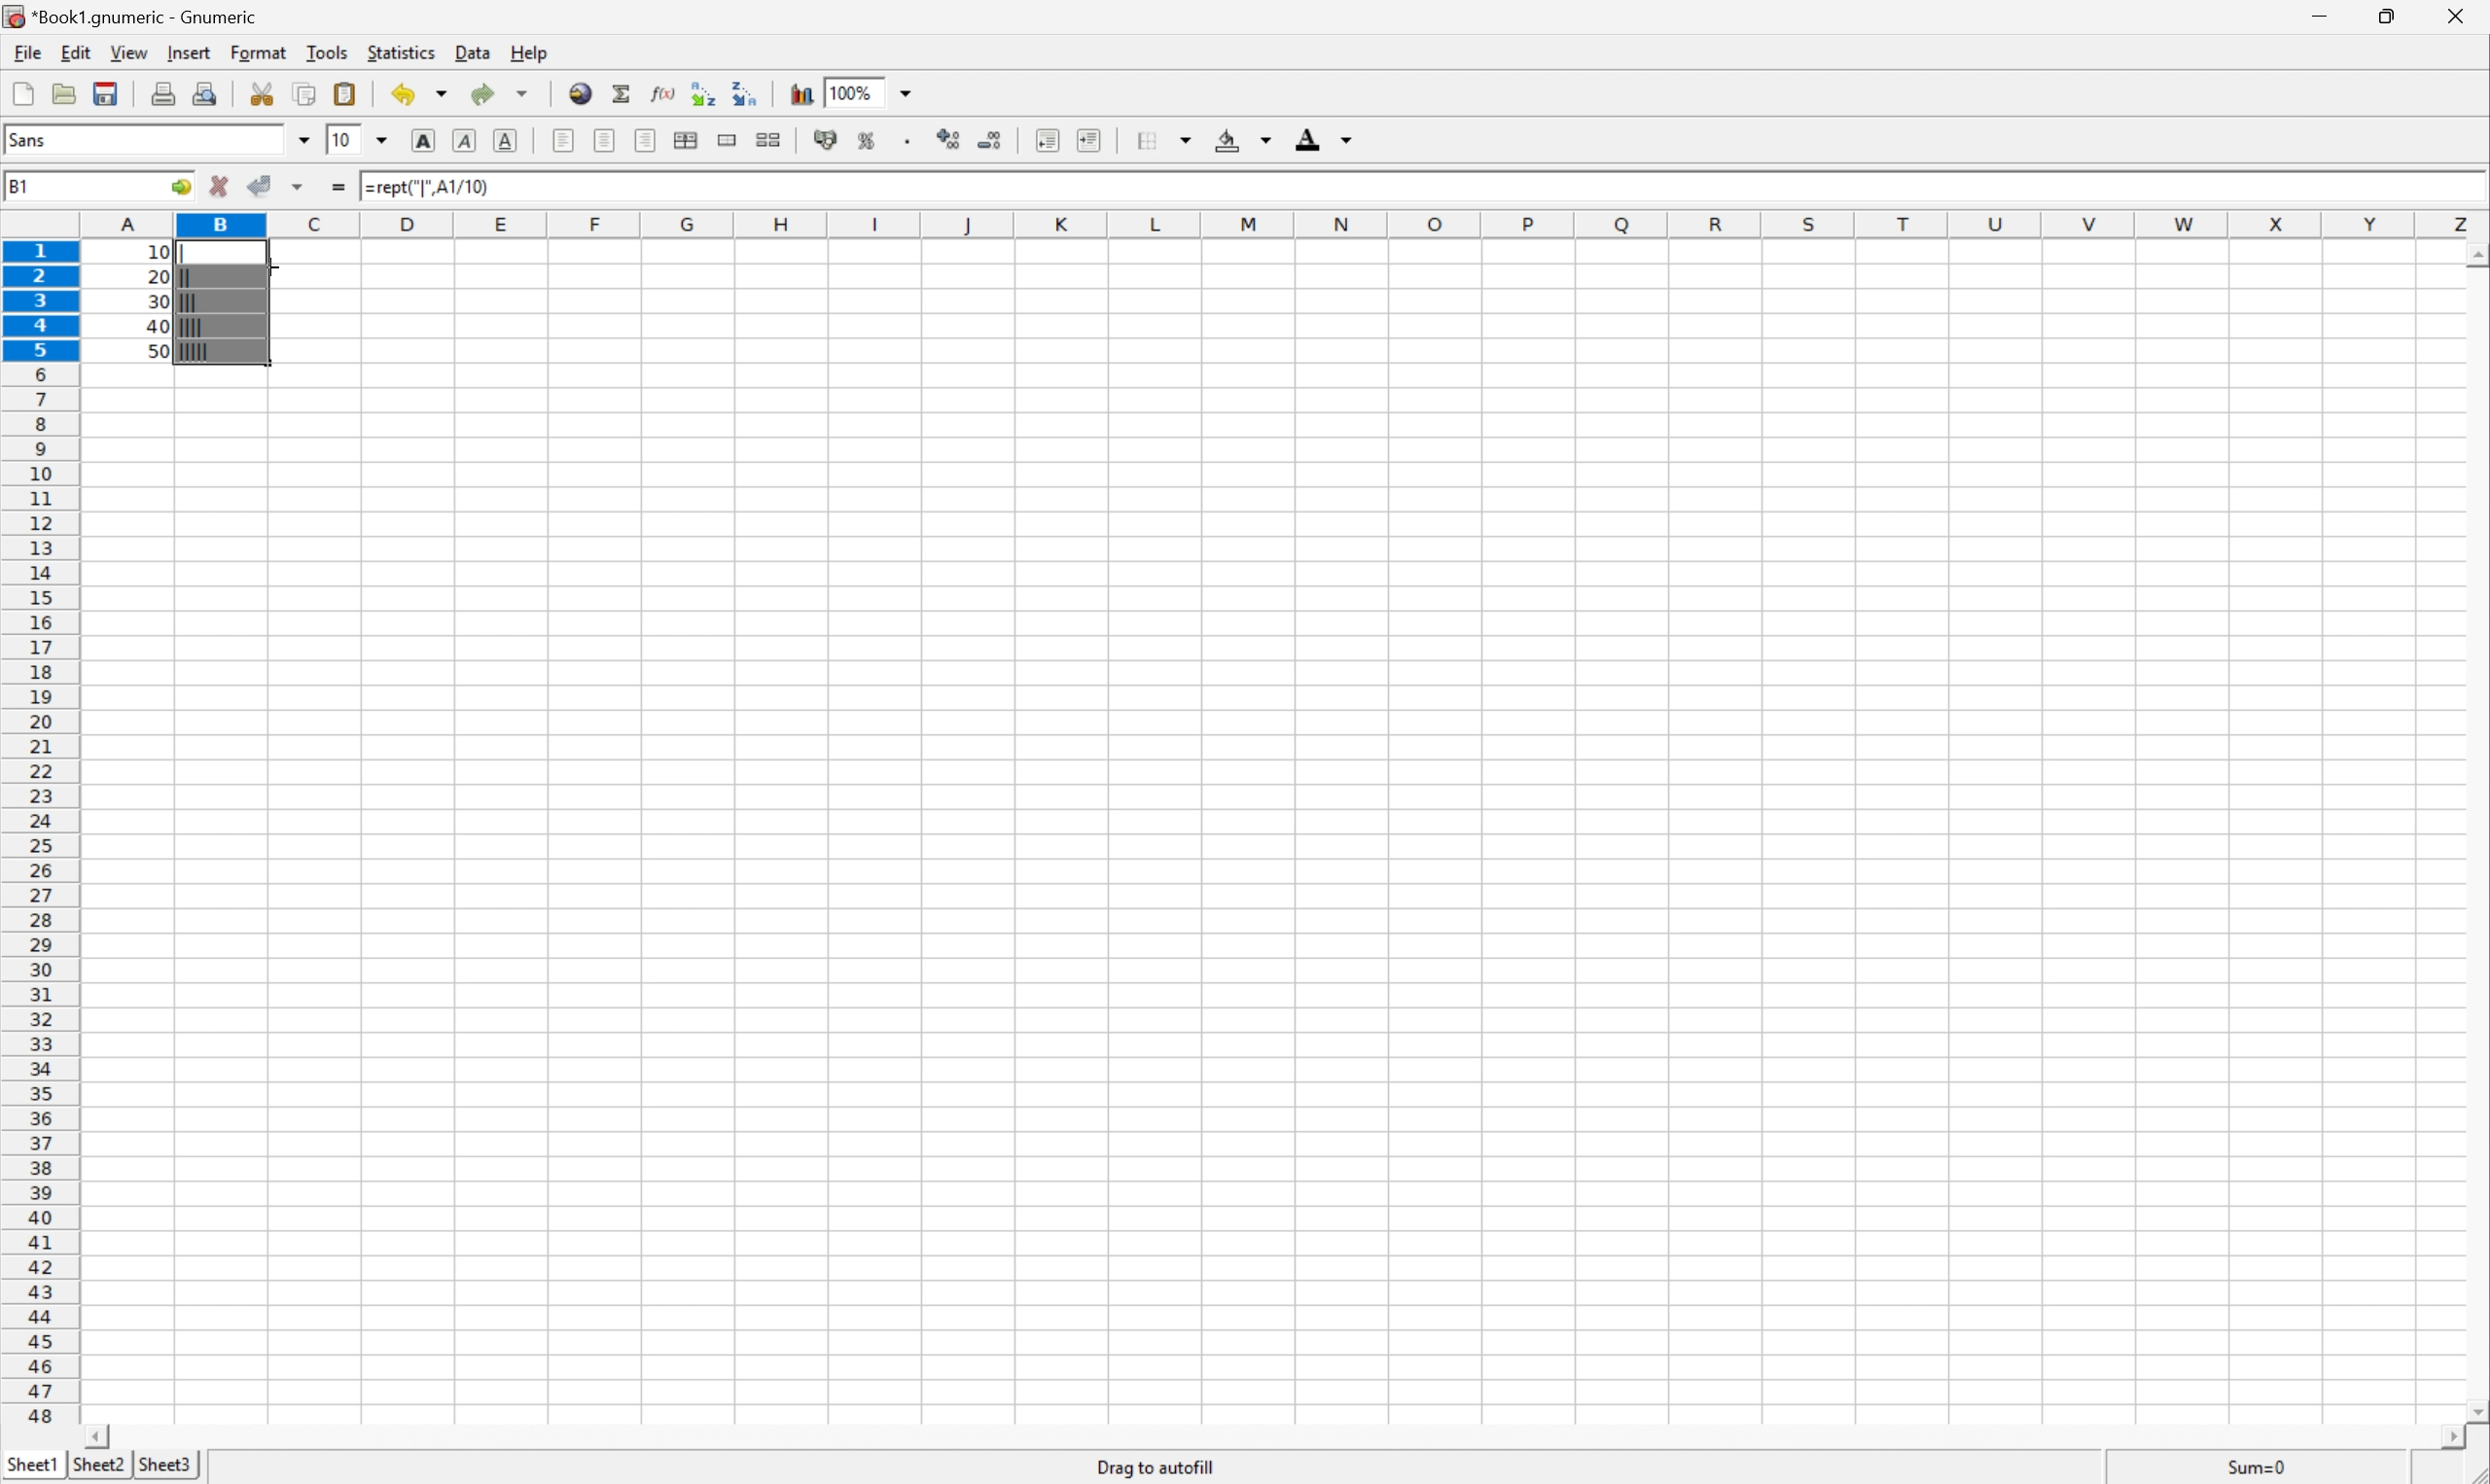  I want to click on Edit a function in current cell, so click(668, 91).